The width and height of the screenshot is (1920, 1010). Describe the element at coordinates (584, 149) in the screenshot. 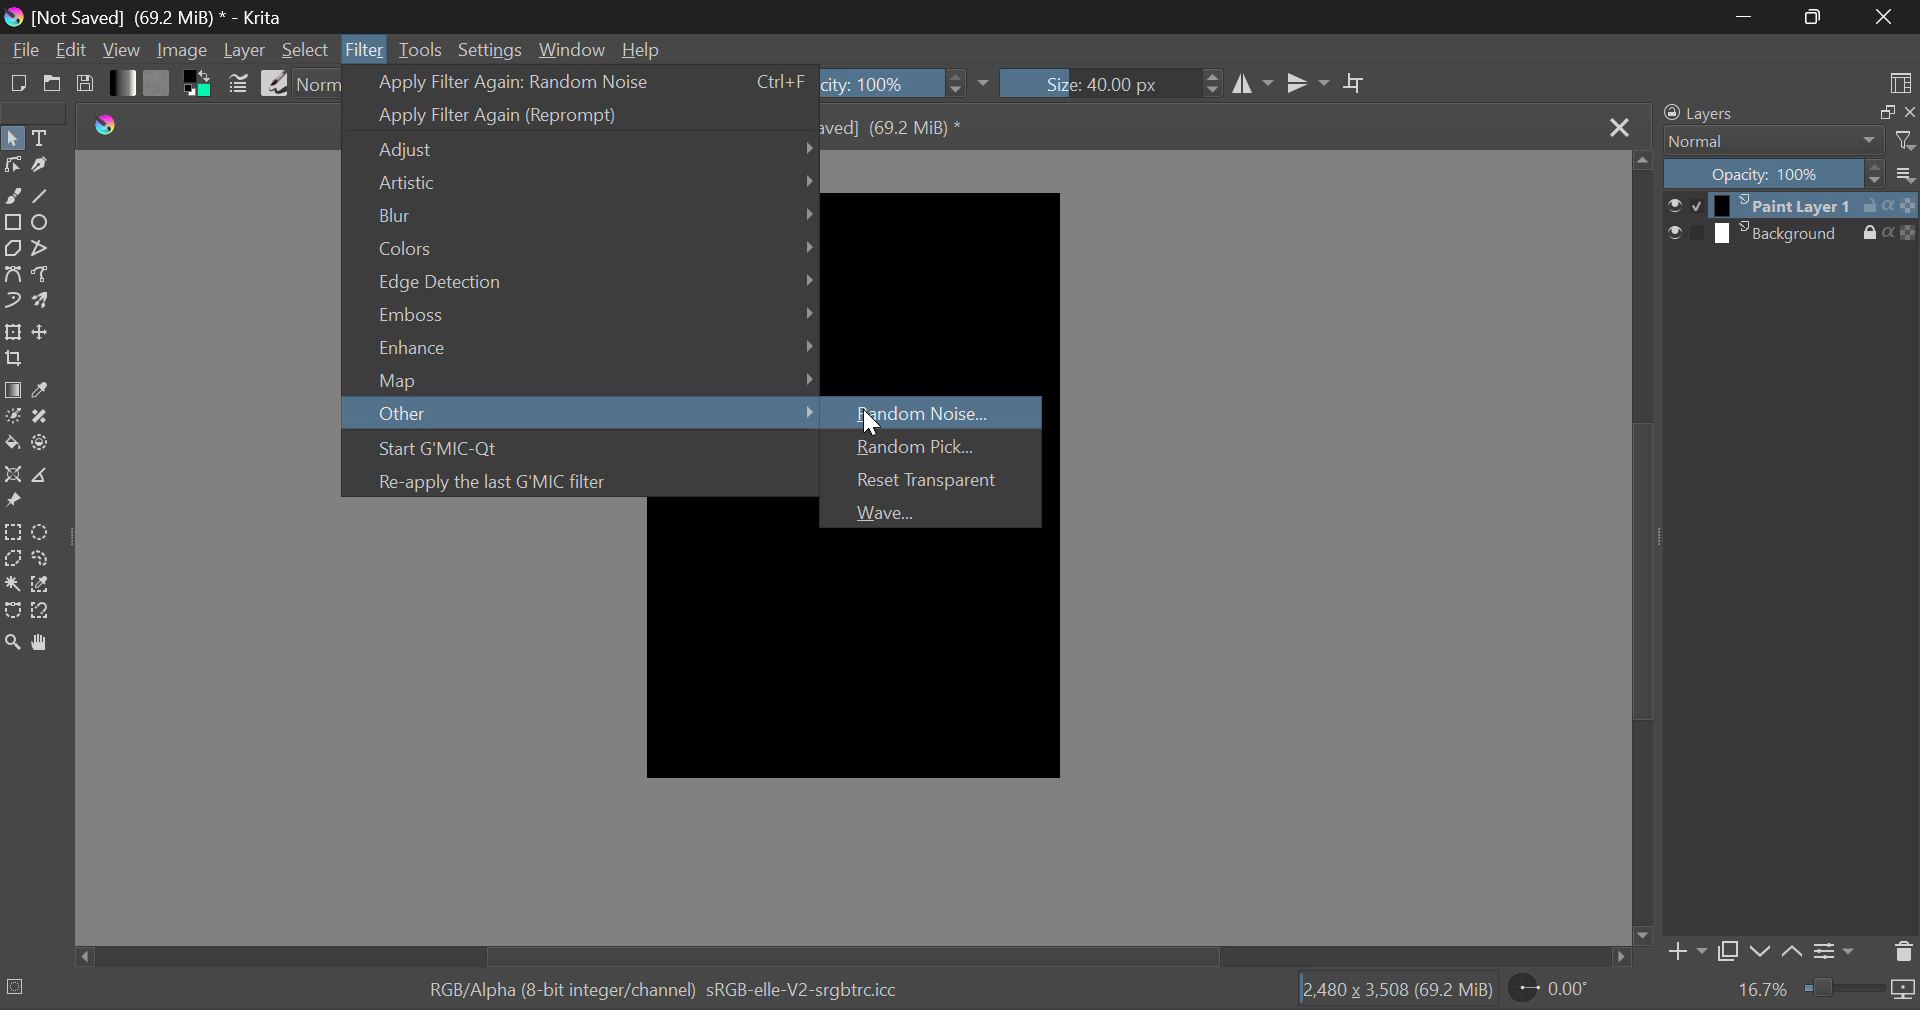

I see `Adjust` at that location.